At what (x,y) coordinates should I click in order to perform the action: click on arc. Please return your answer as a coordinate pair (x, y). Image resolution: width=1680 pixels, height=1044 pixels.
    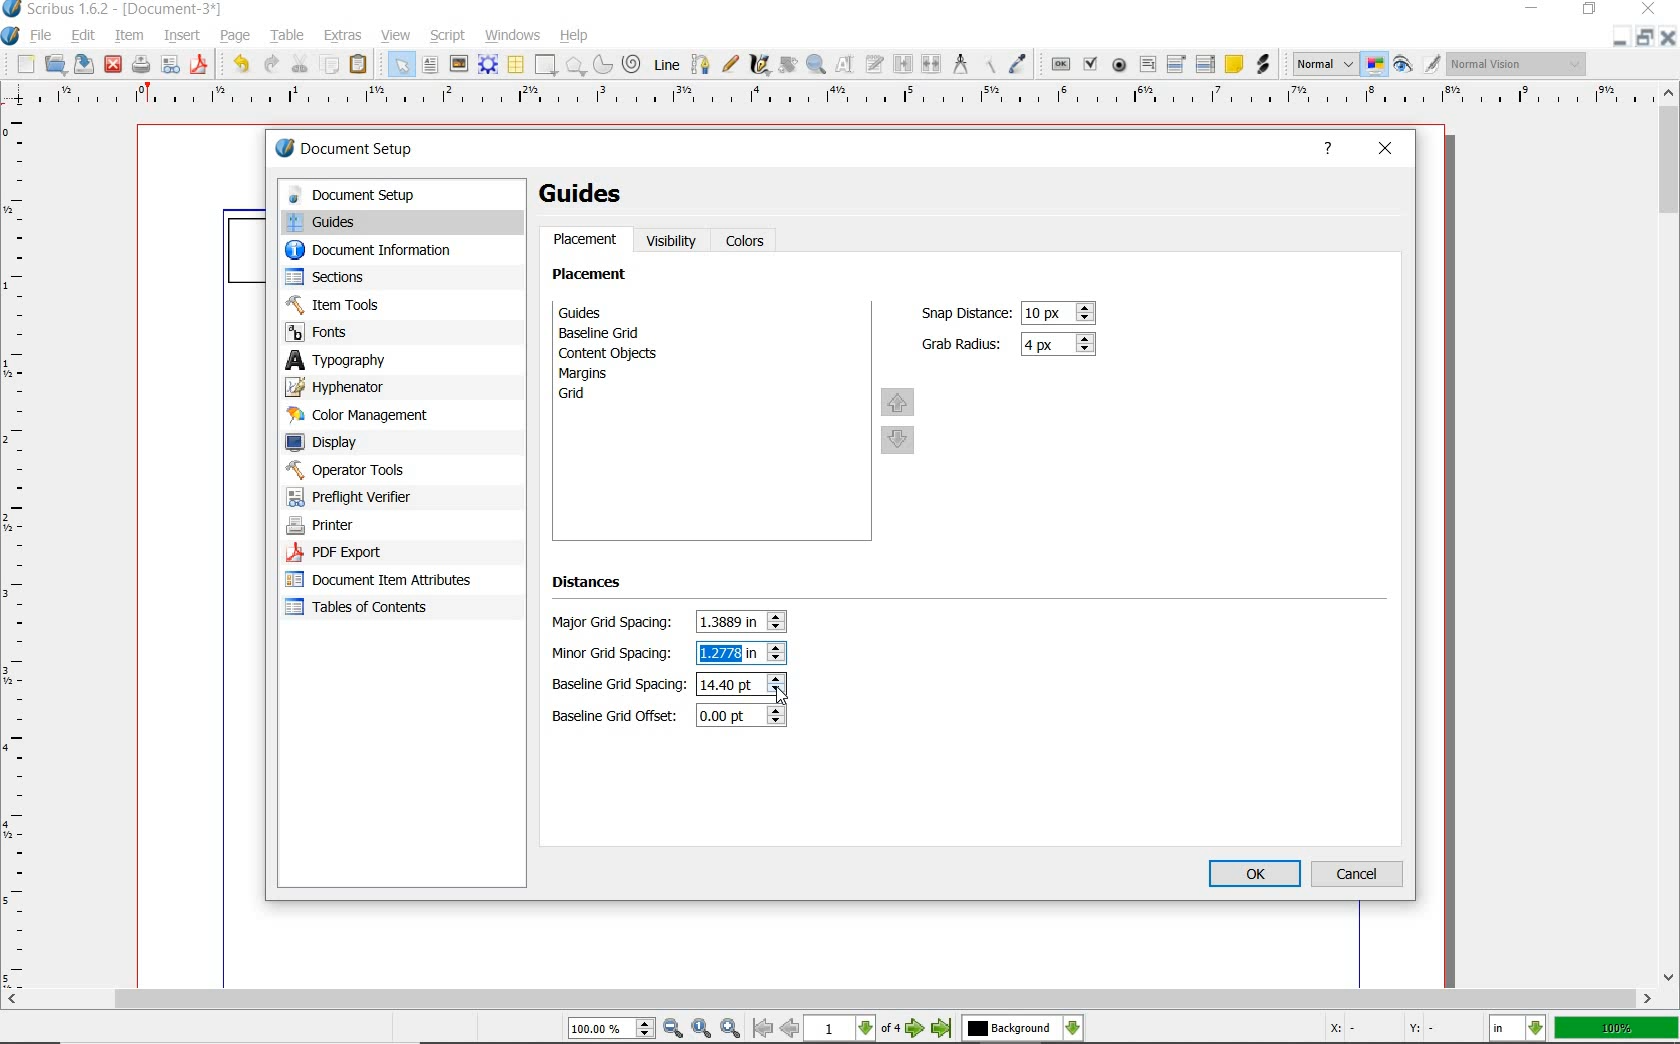
    Looking at the image, I should click on (601, 66).